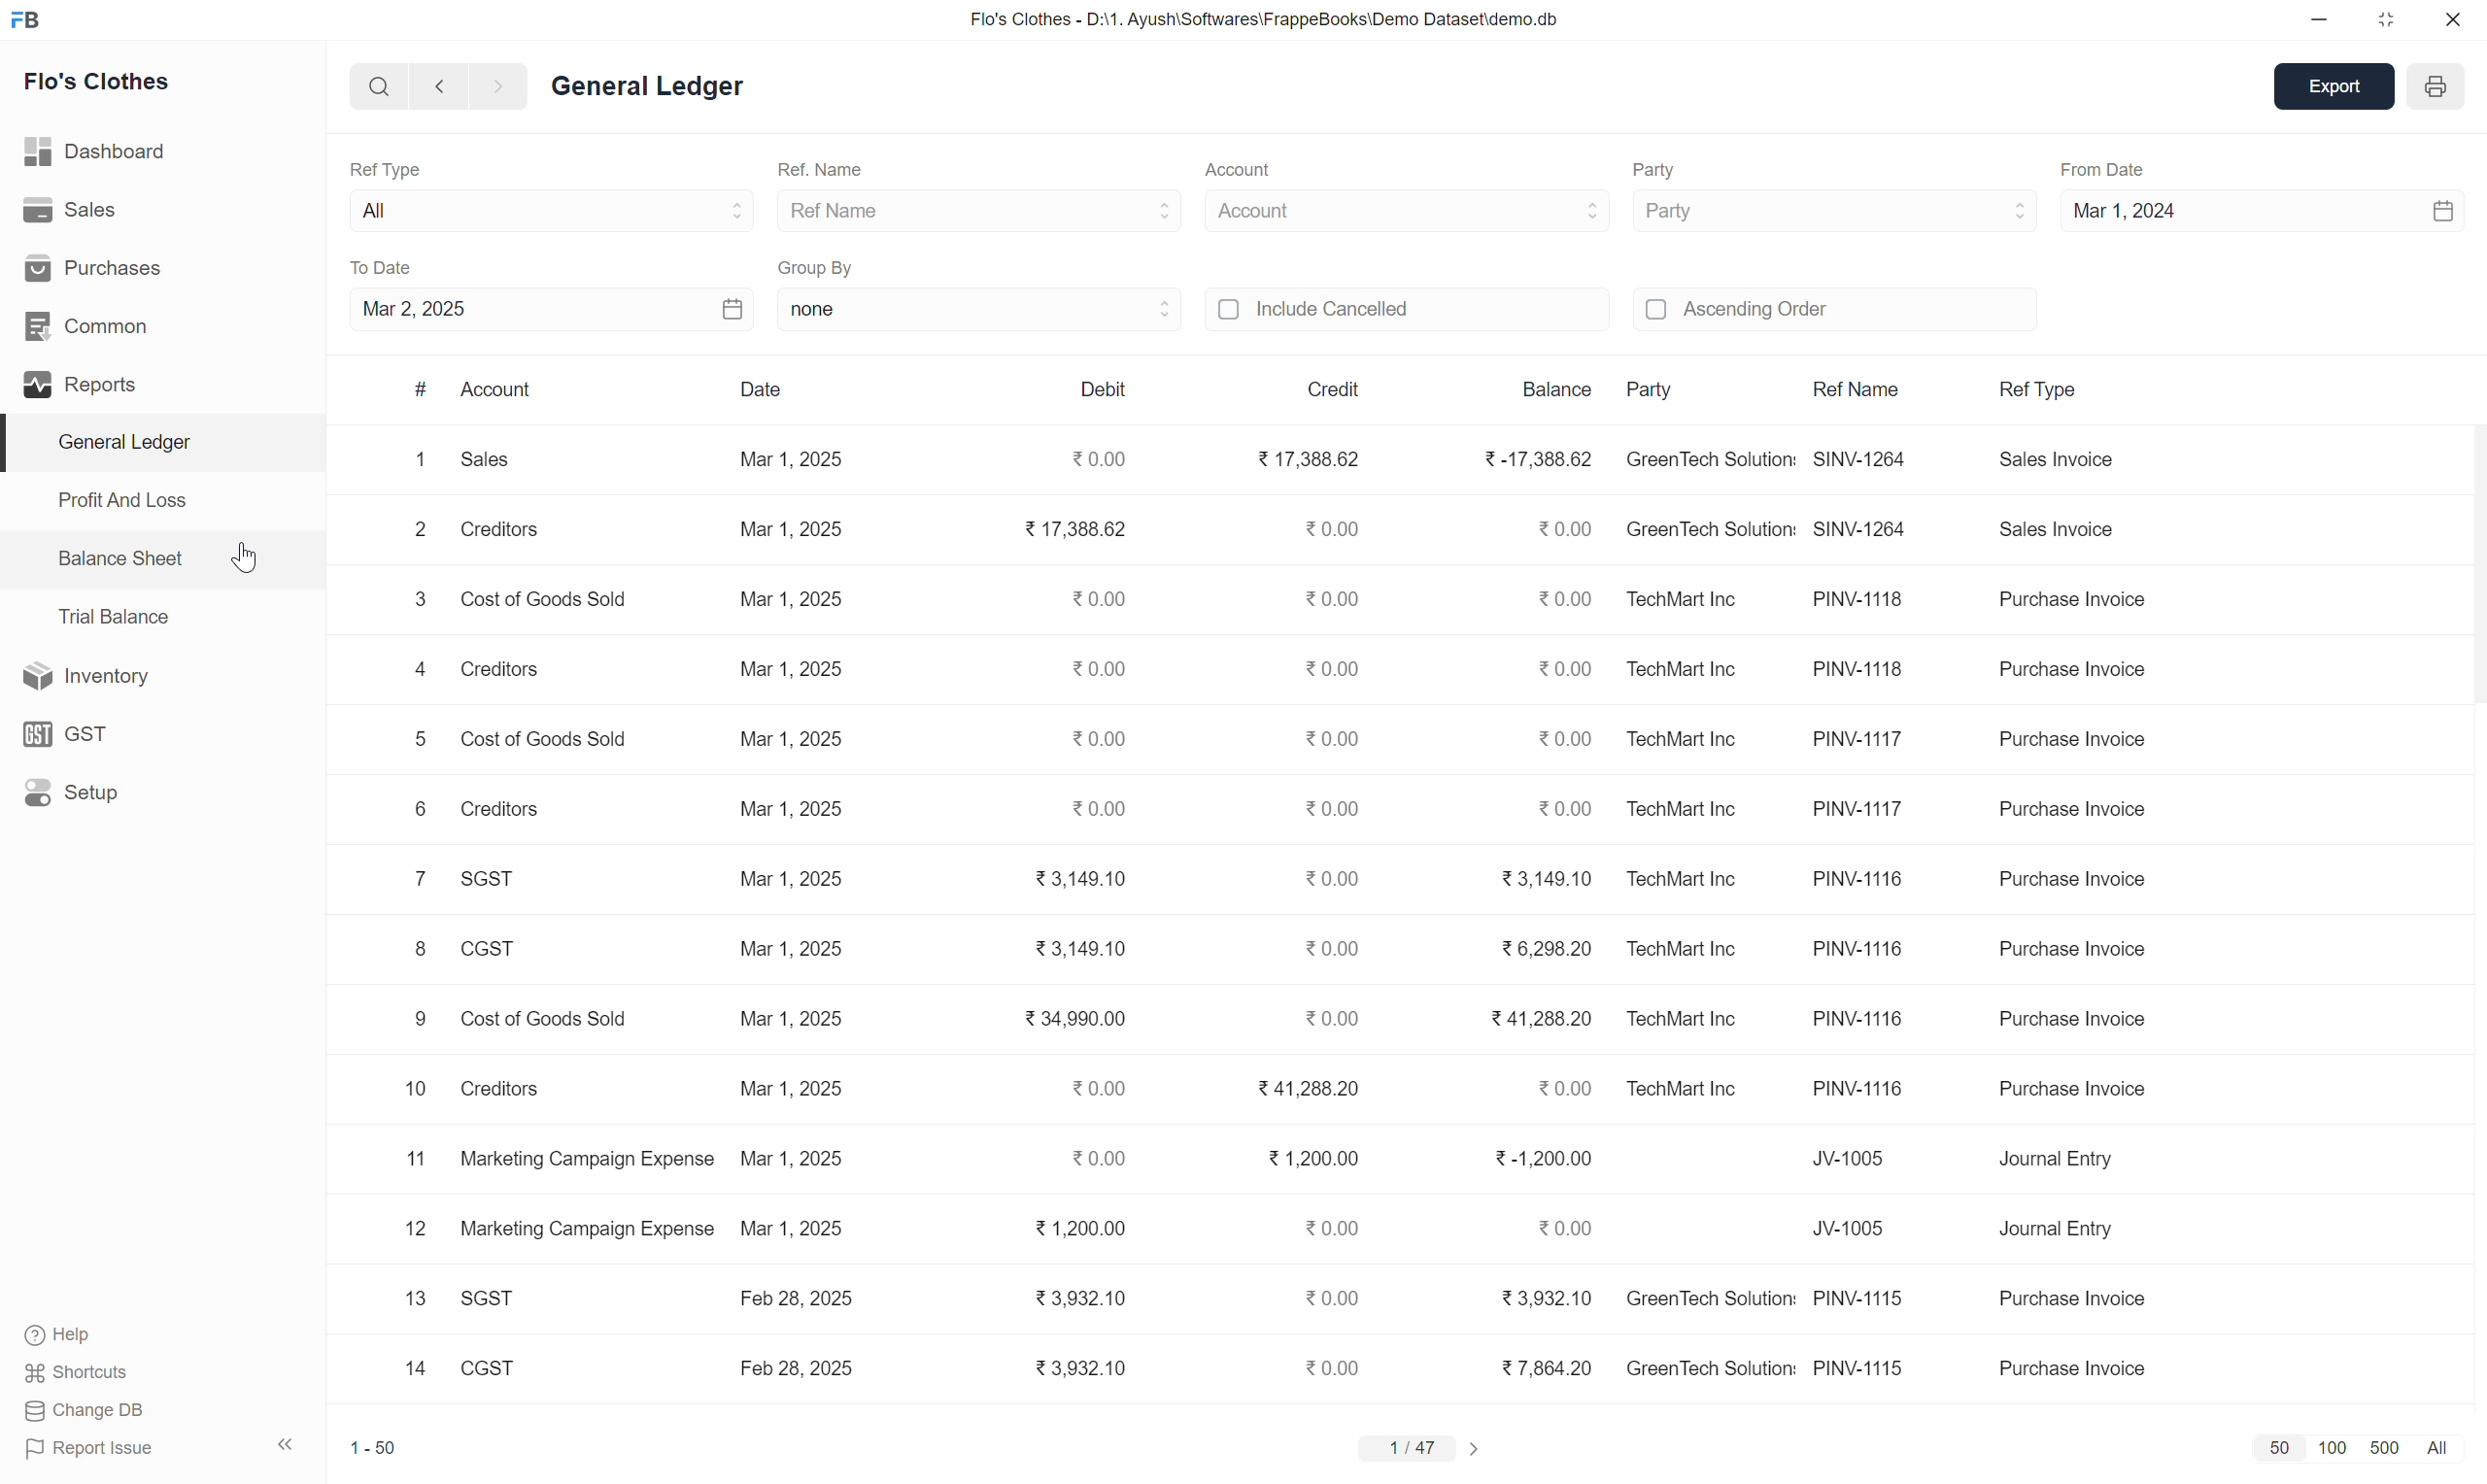  I want to click on Ref Type, so click(383, 167).